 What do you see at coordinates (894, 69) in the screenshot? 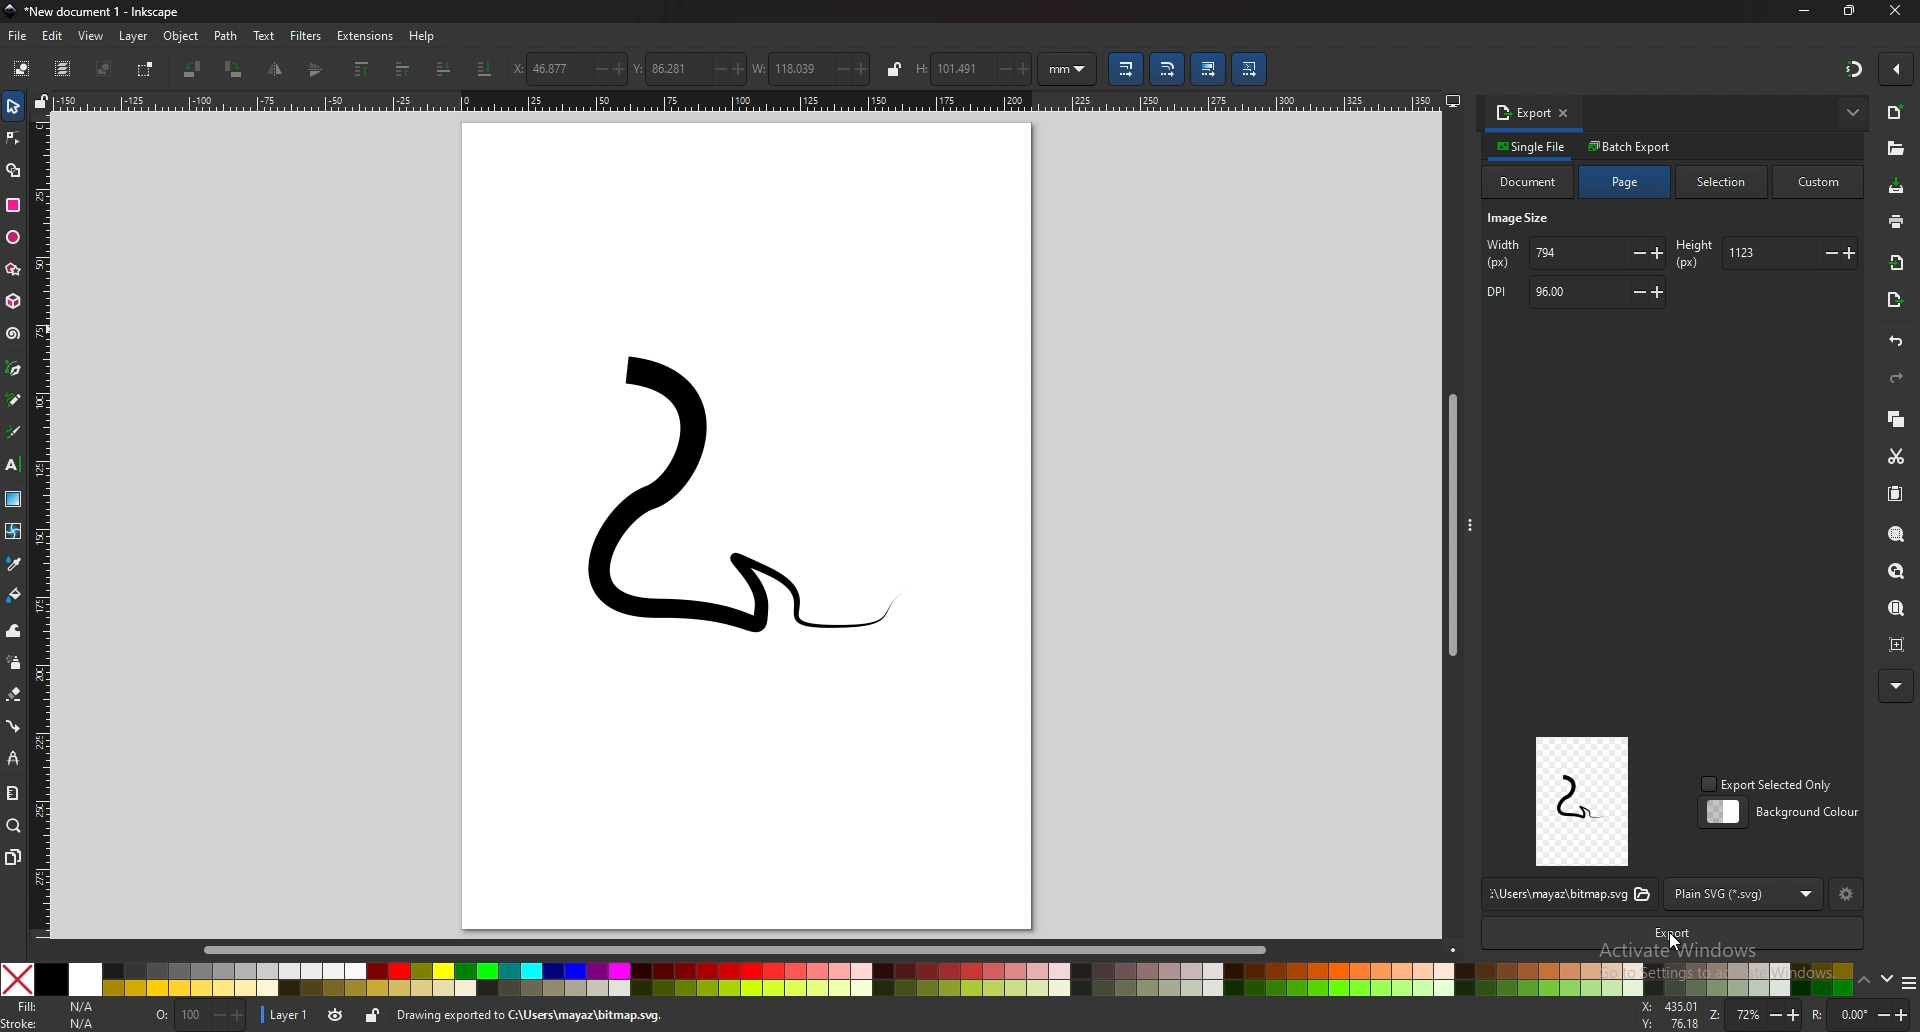
I see `lock` at bounding box center [894, 69].